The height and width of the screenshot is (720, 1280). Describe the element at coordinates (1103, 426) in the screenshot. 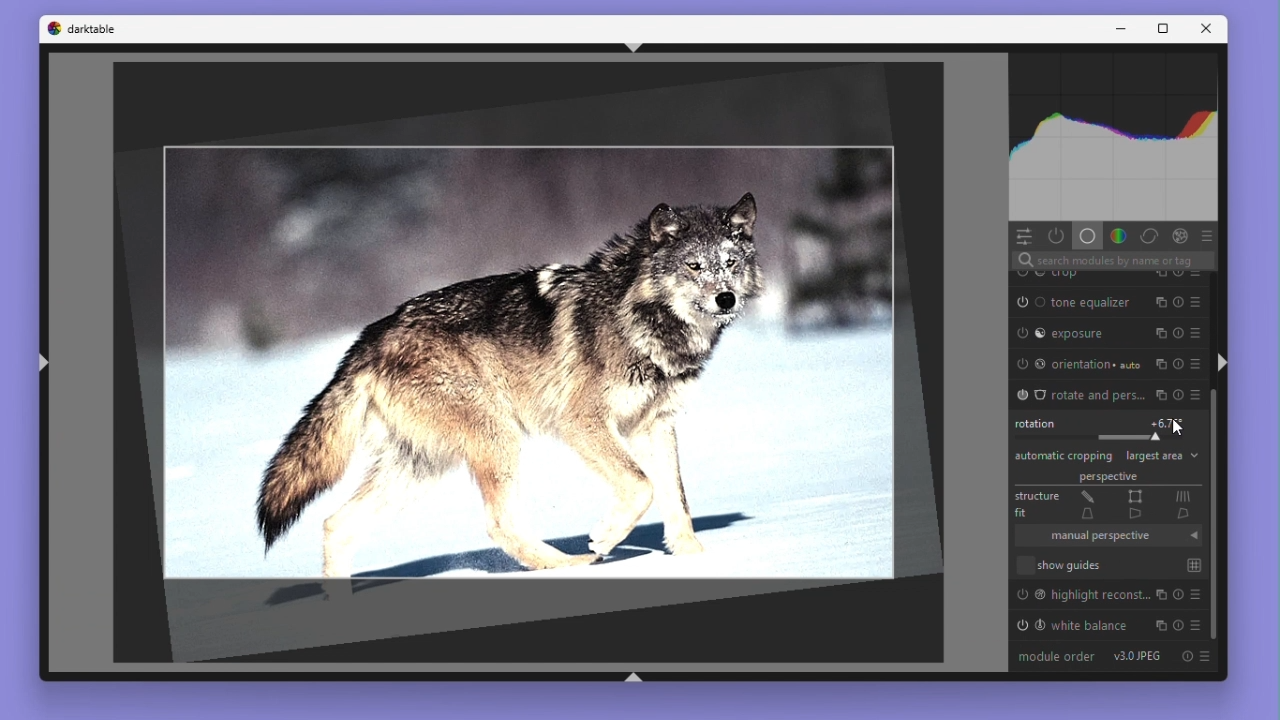

I see `Rotation slider` at that location.